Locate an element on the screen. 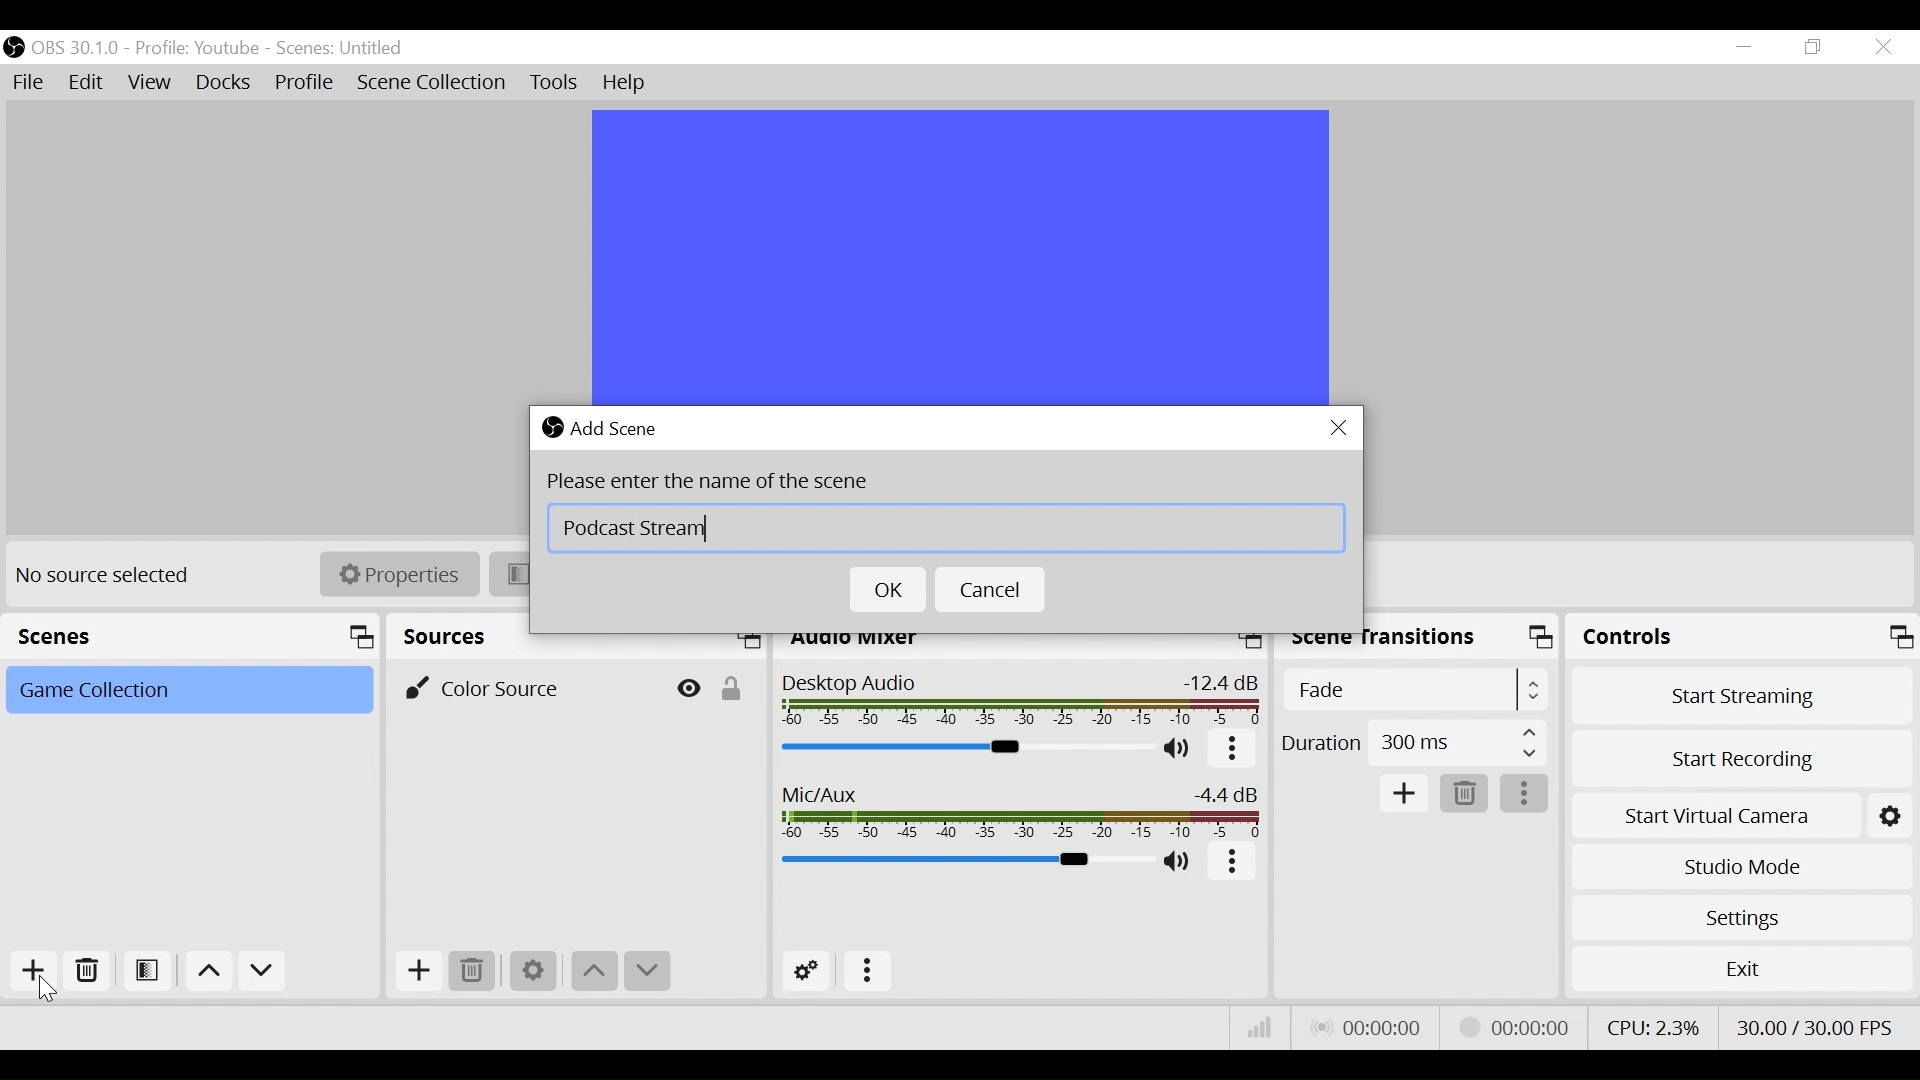 This screenshot has width=1920, height=1080. move up is located at coordinates (592, 972).